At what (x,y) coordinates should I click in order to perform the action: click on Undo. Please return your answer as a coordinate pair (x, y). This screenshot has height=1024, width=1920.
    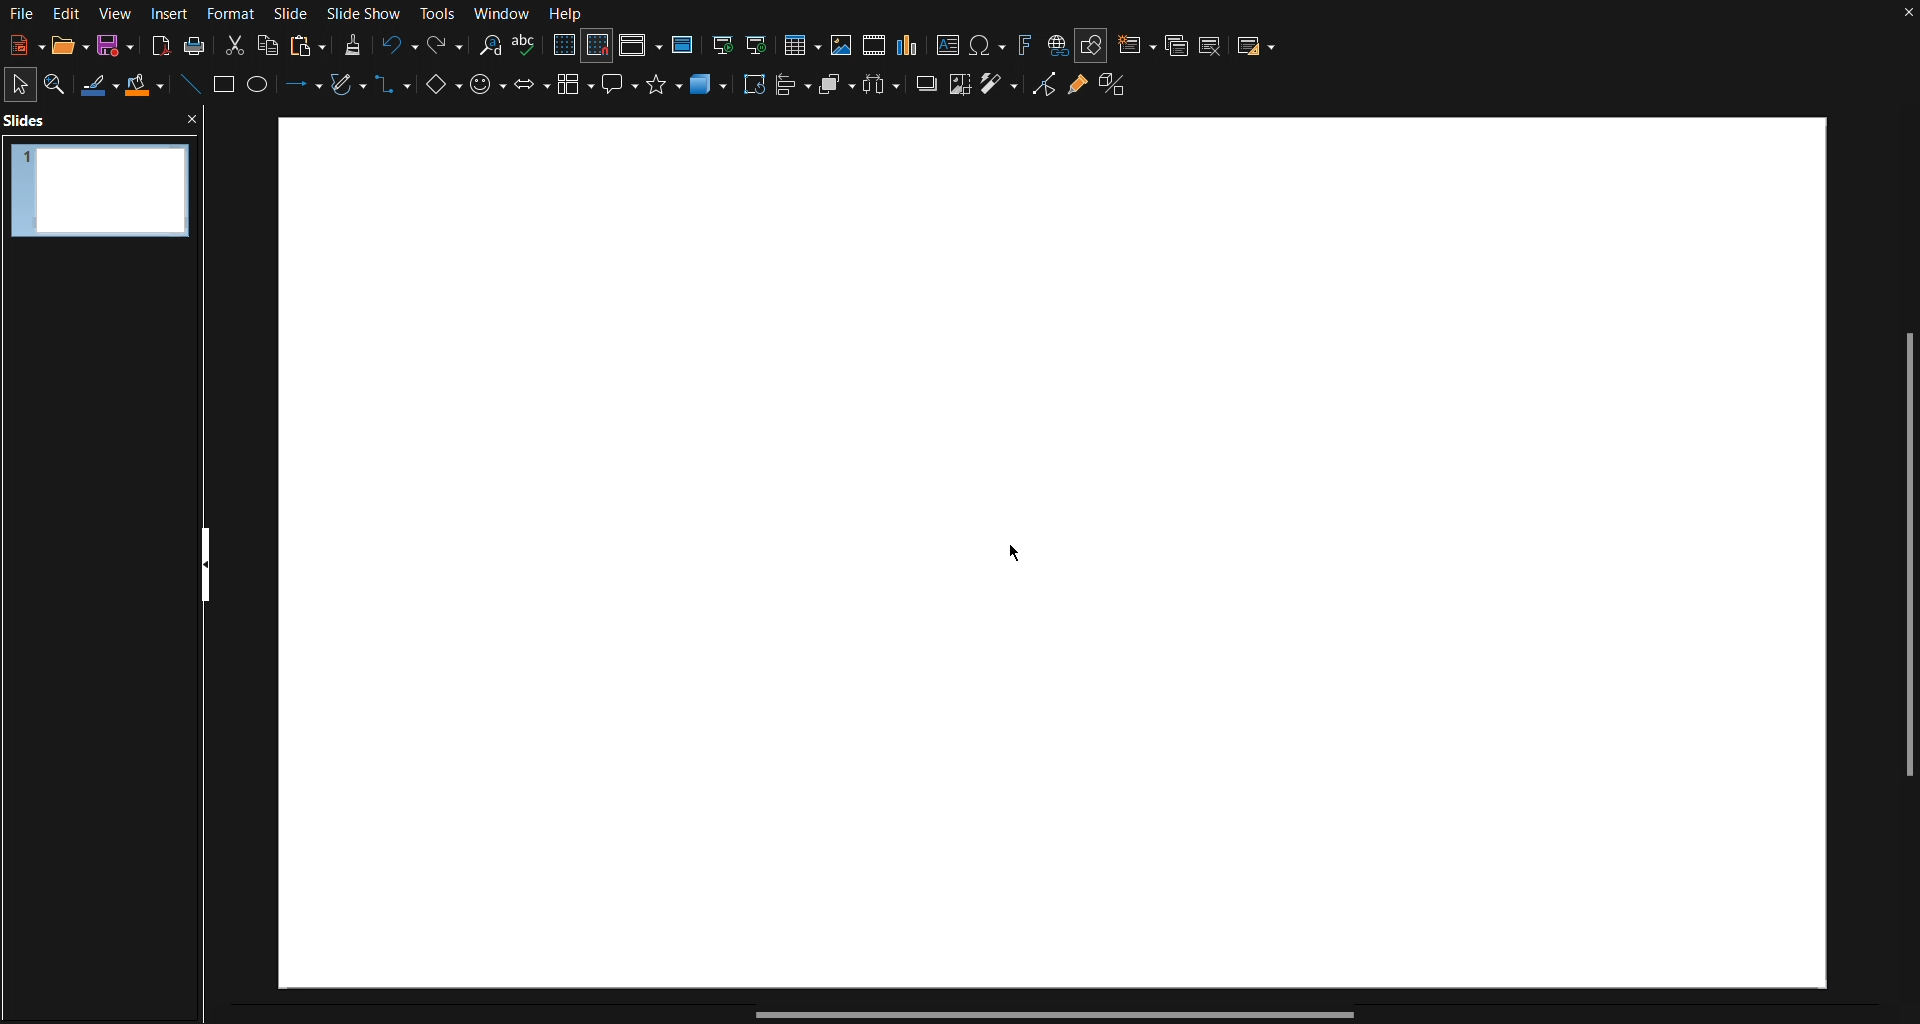
    Looking at the image, I should click on (397, 46).